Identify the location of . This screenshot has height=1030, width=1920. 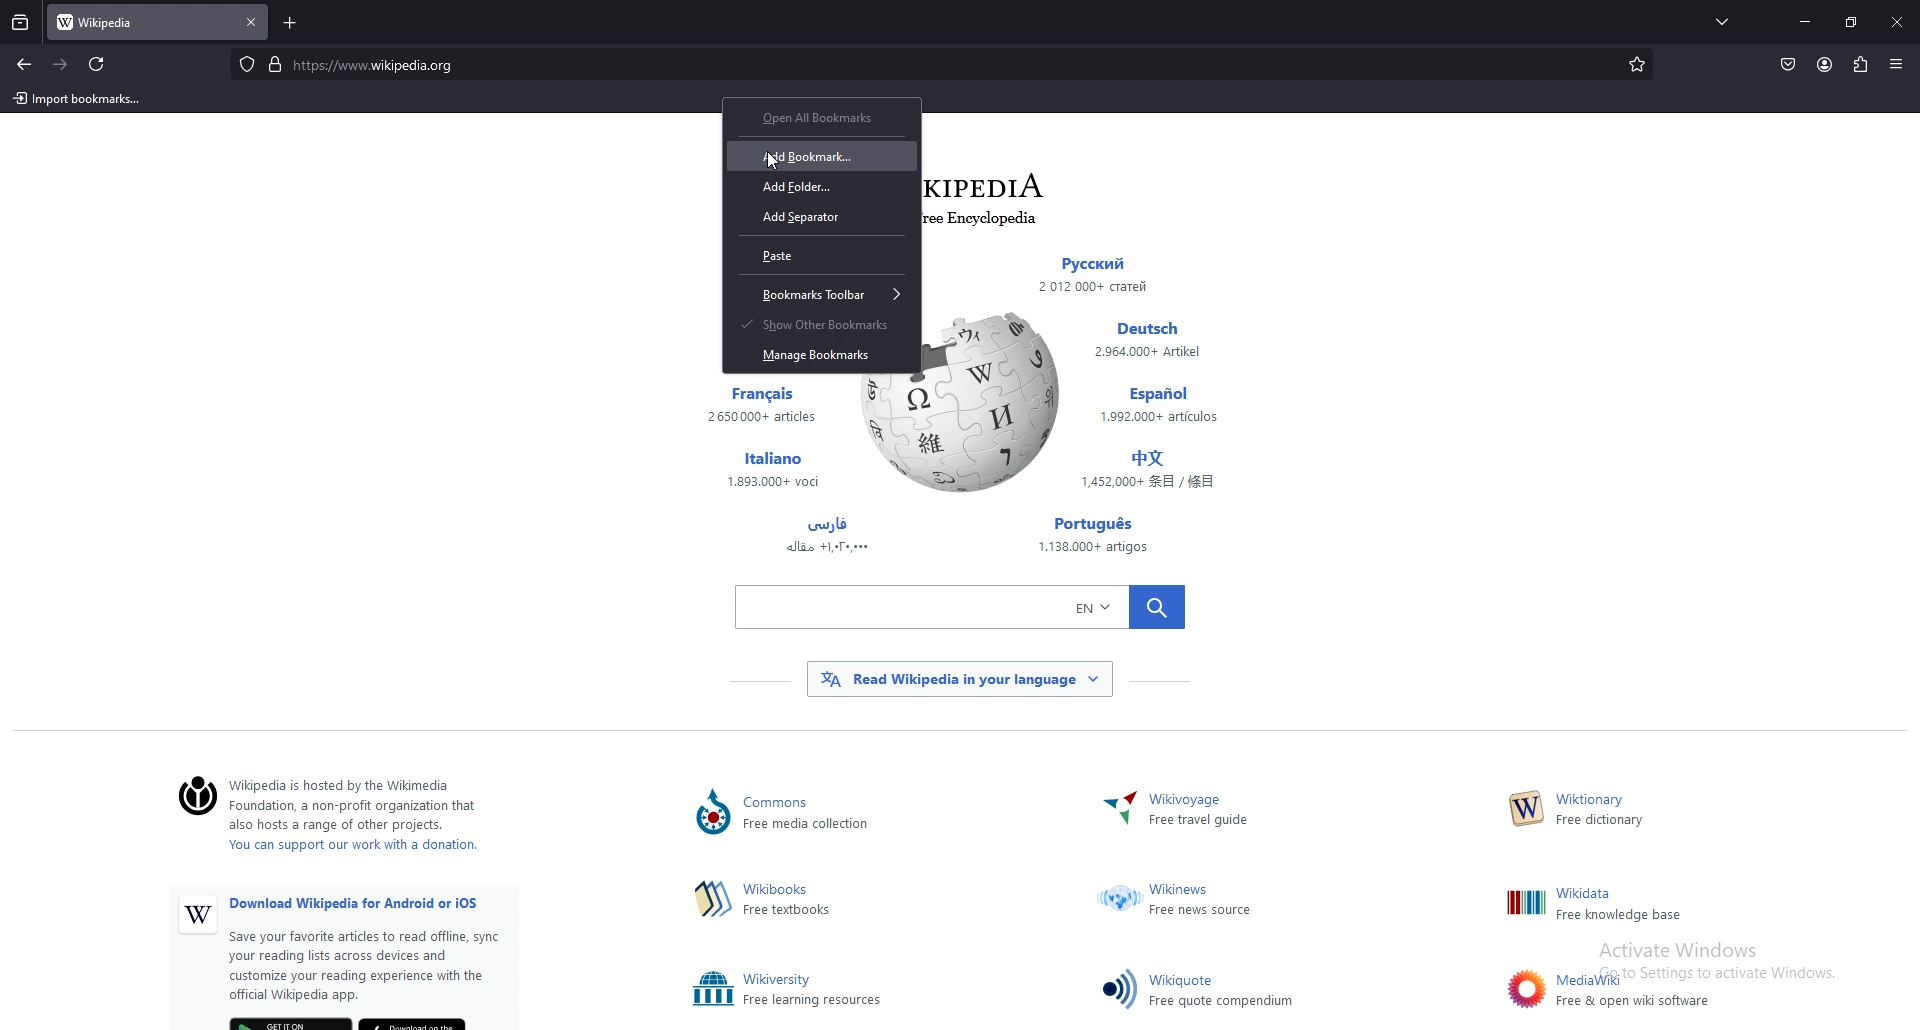
(1524, 903).